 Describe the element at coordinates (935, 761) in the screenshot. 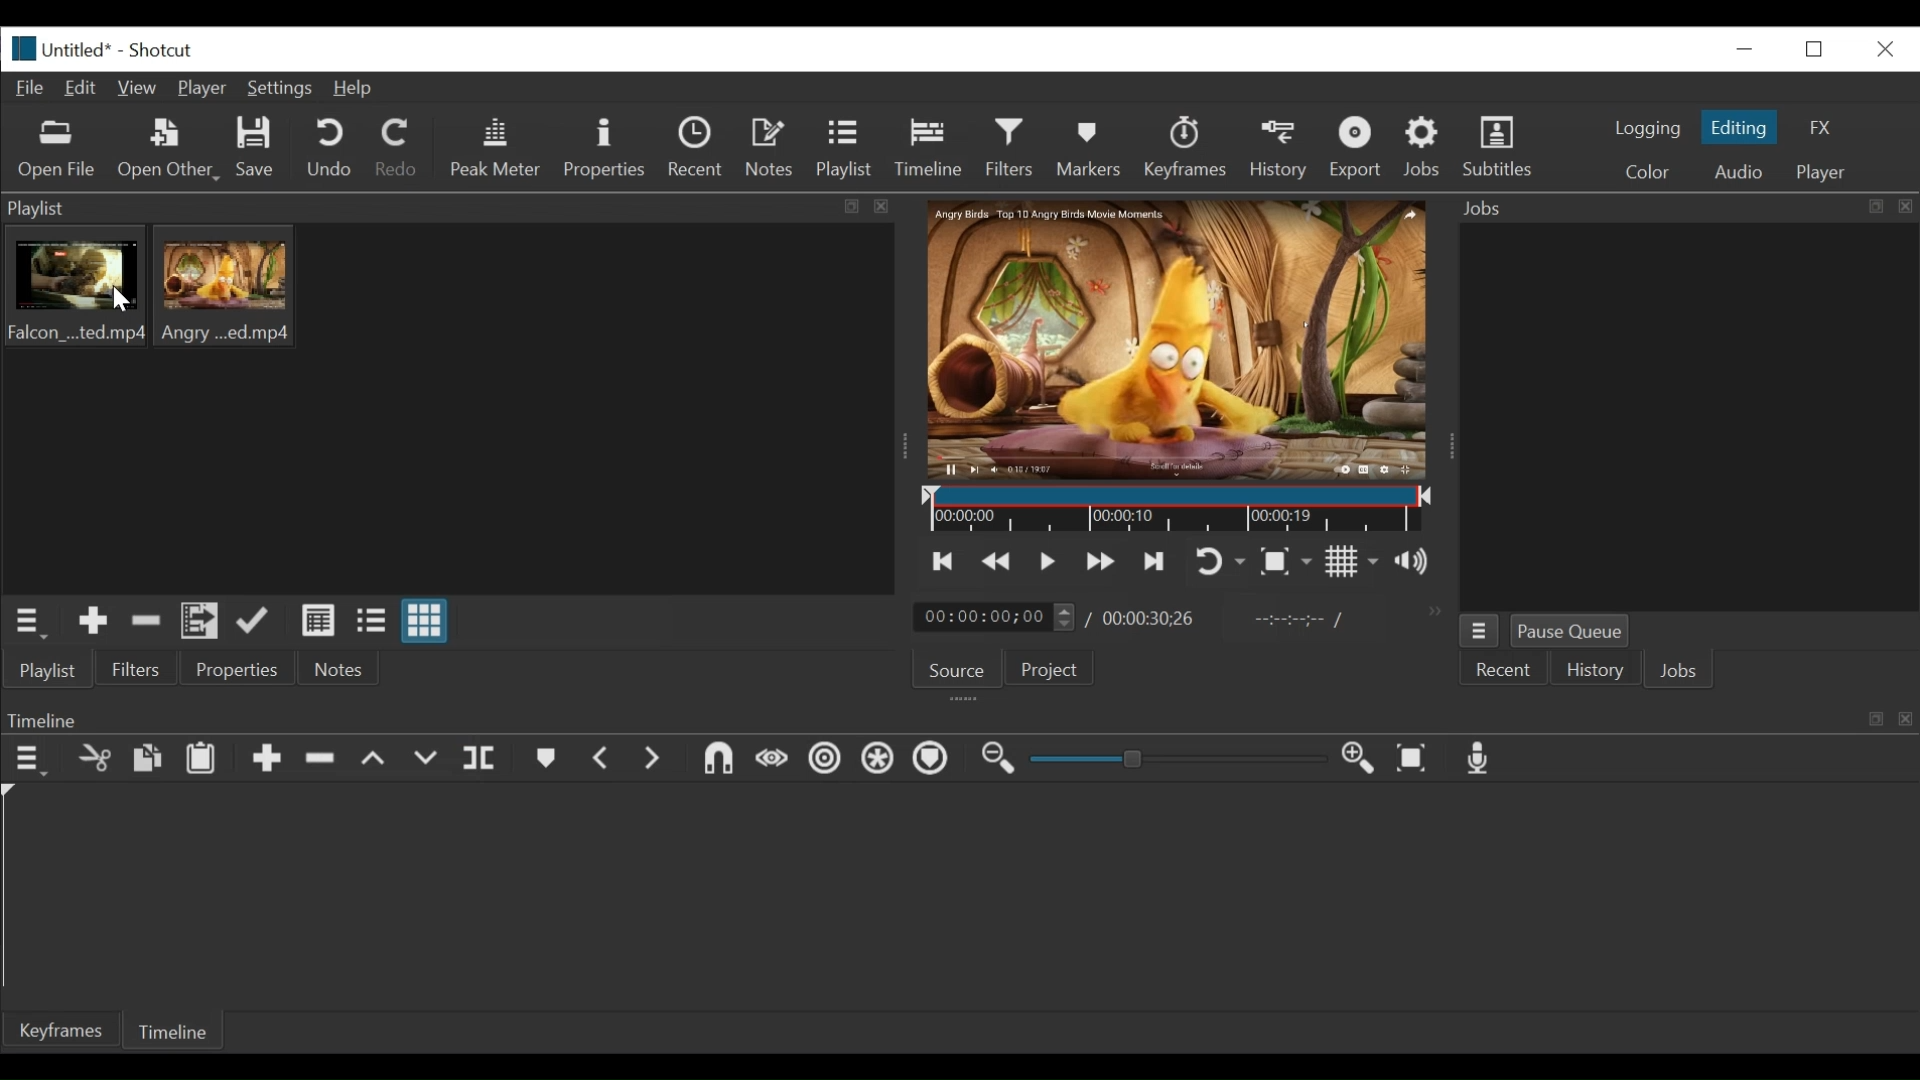

I see `Ripple markers` at that location.